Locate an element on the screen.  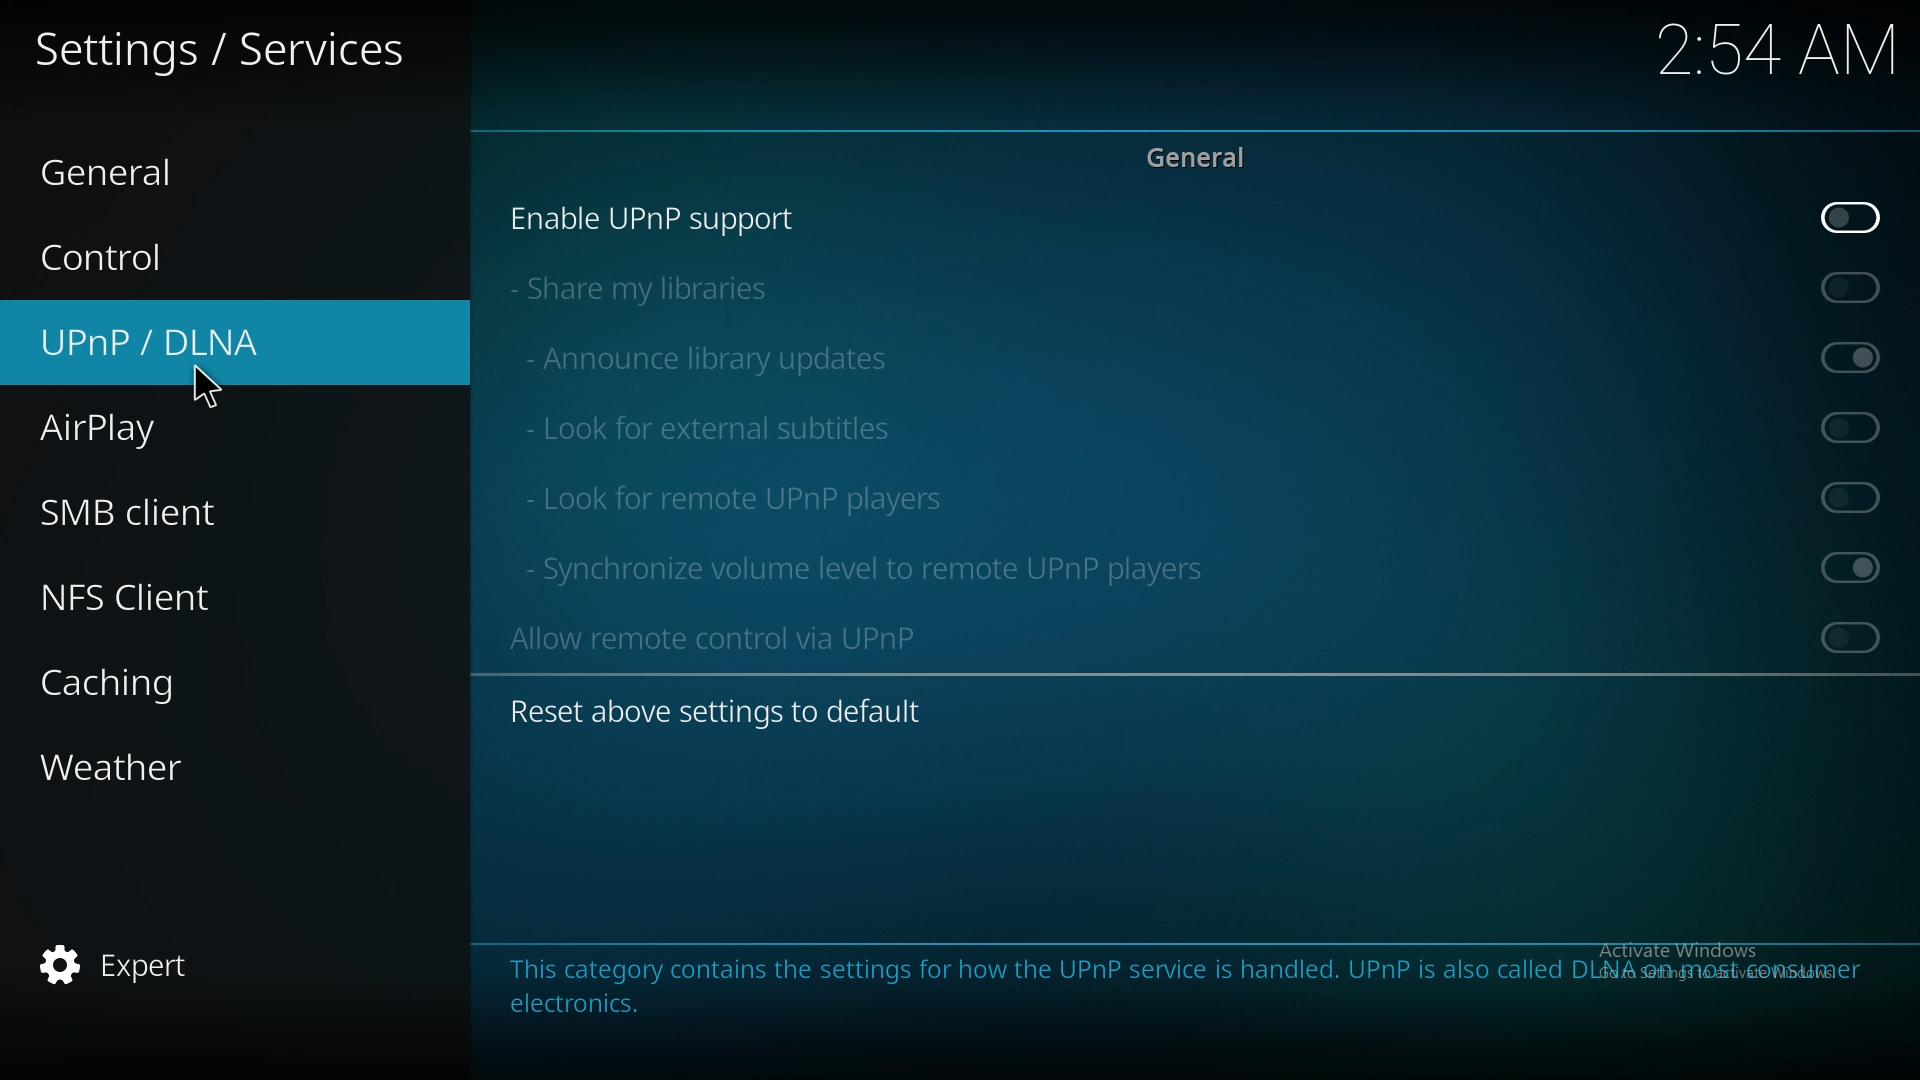
expert is located at coordinates (129, 969).